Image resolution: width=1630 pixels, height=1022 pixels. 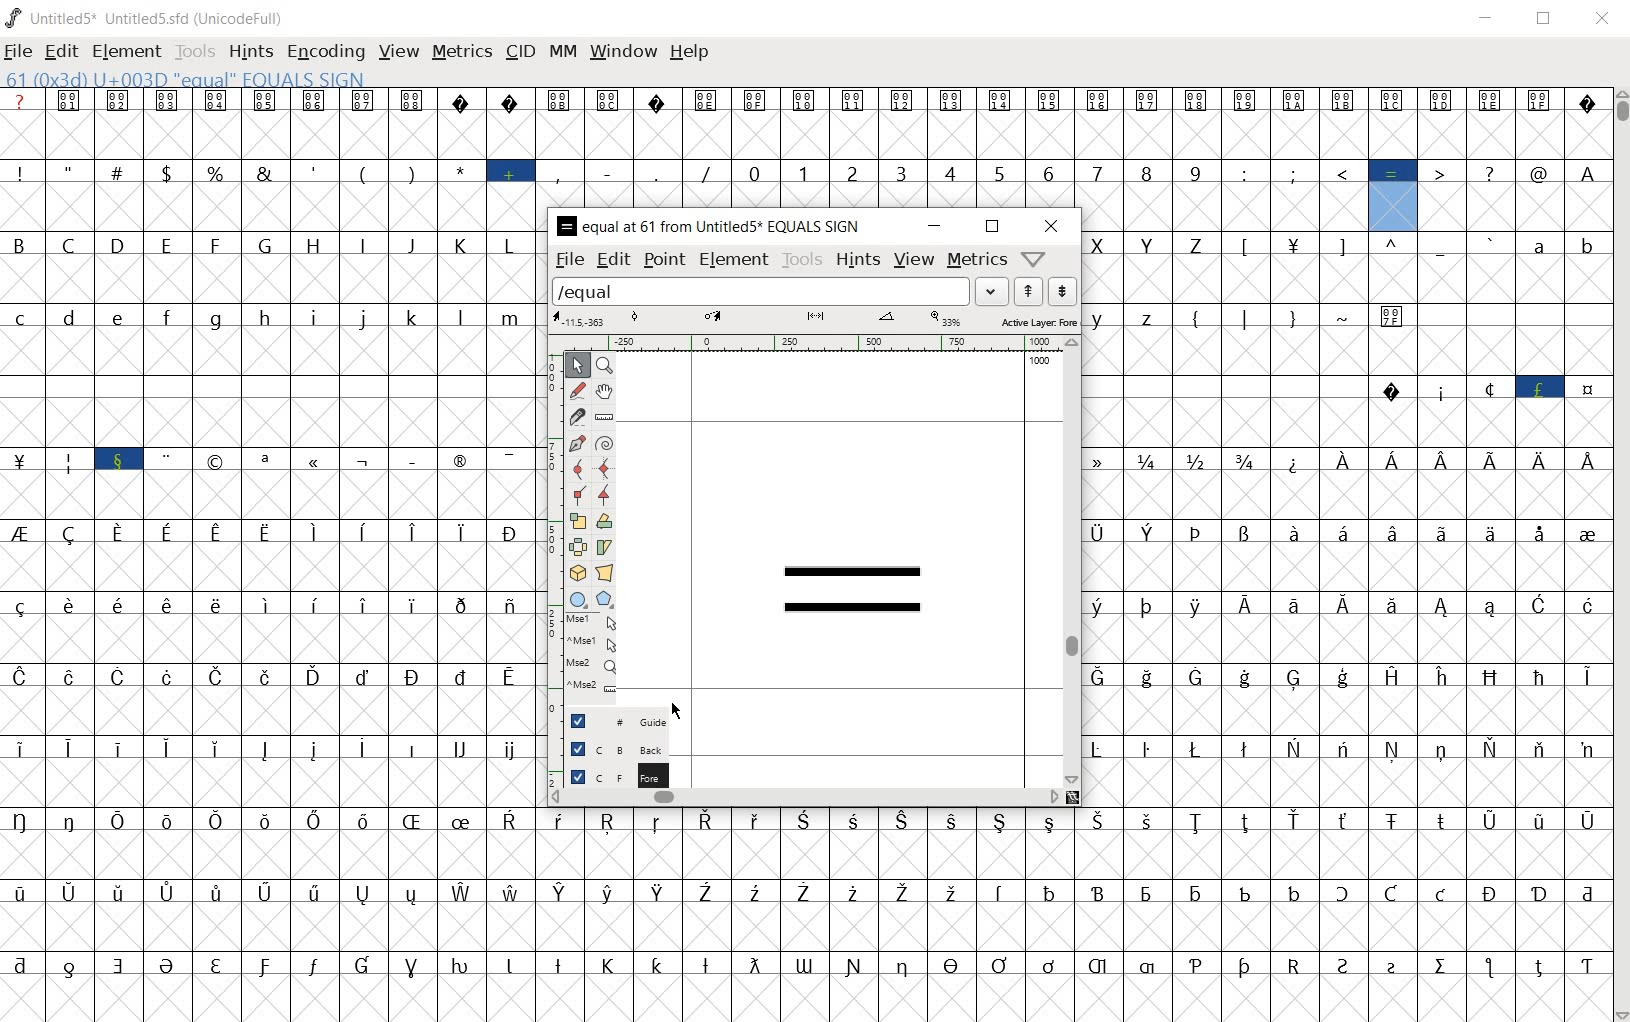 I want to click on perform a perspective transformation on the selection, so click(x=603, y=572).